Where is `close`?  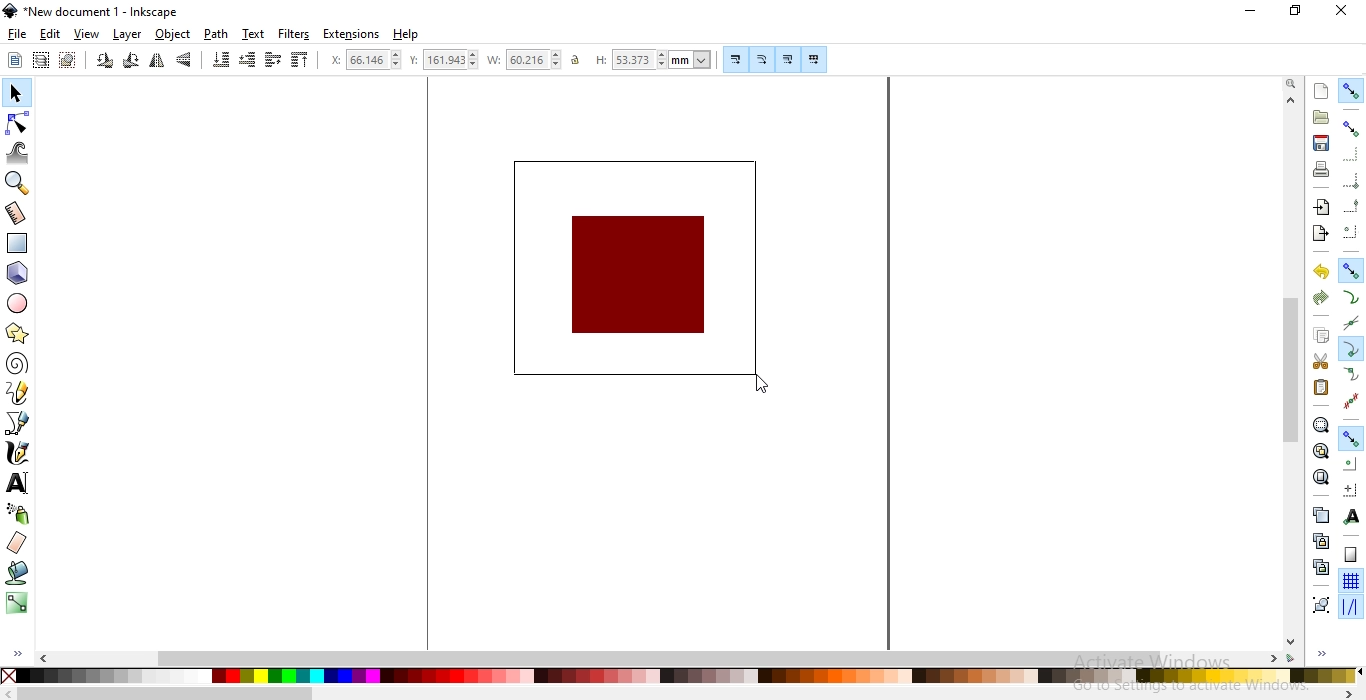 close is located at coordinates (1340, 12).